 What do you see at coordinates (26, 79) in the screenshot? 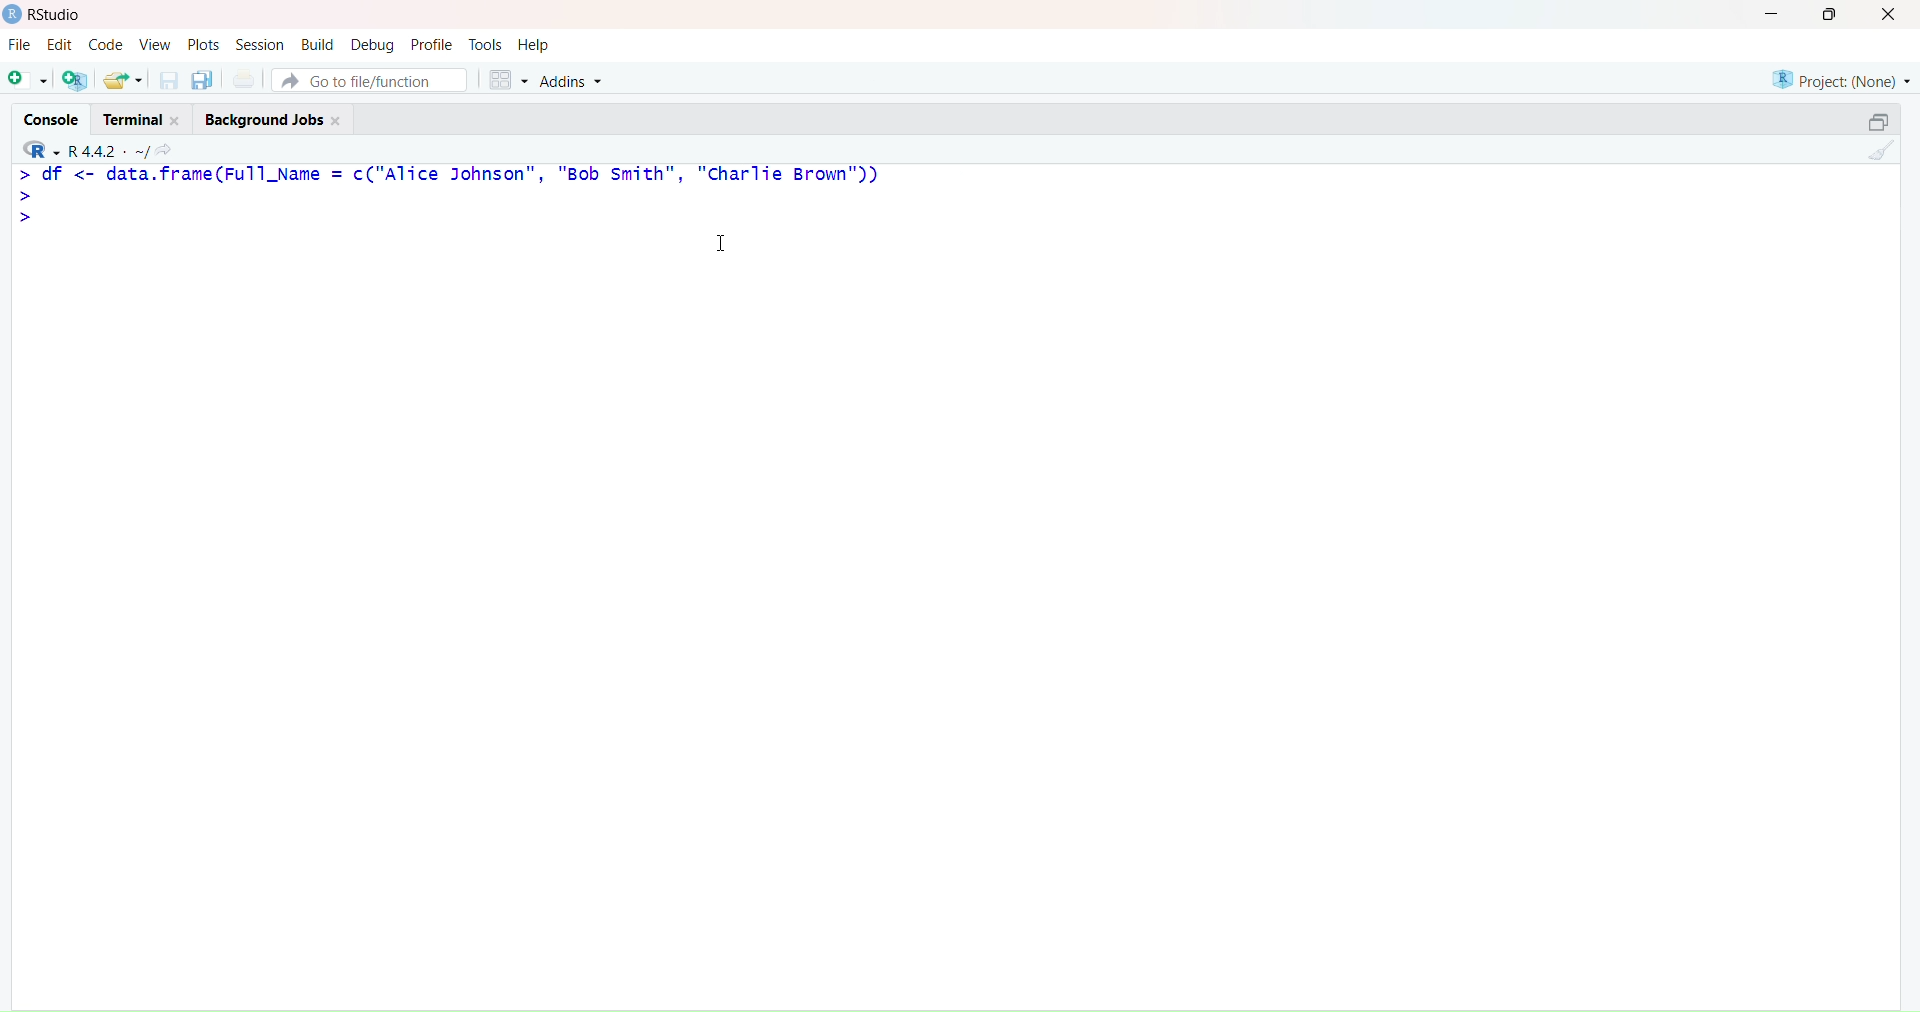
I see `New File` at bounding box center [26, 79].